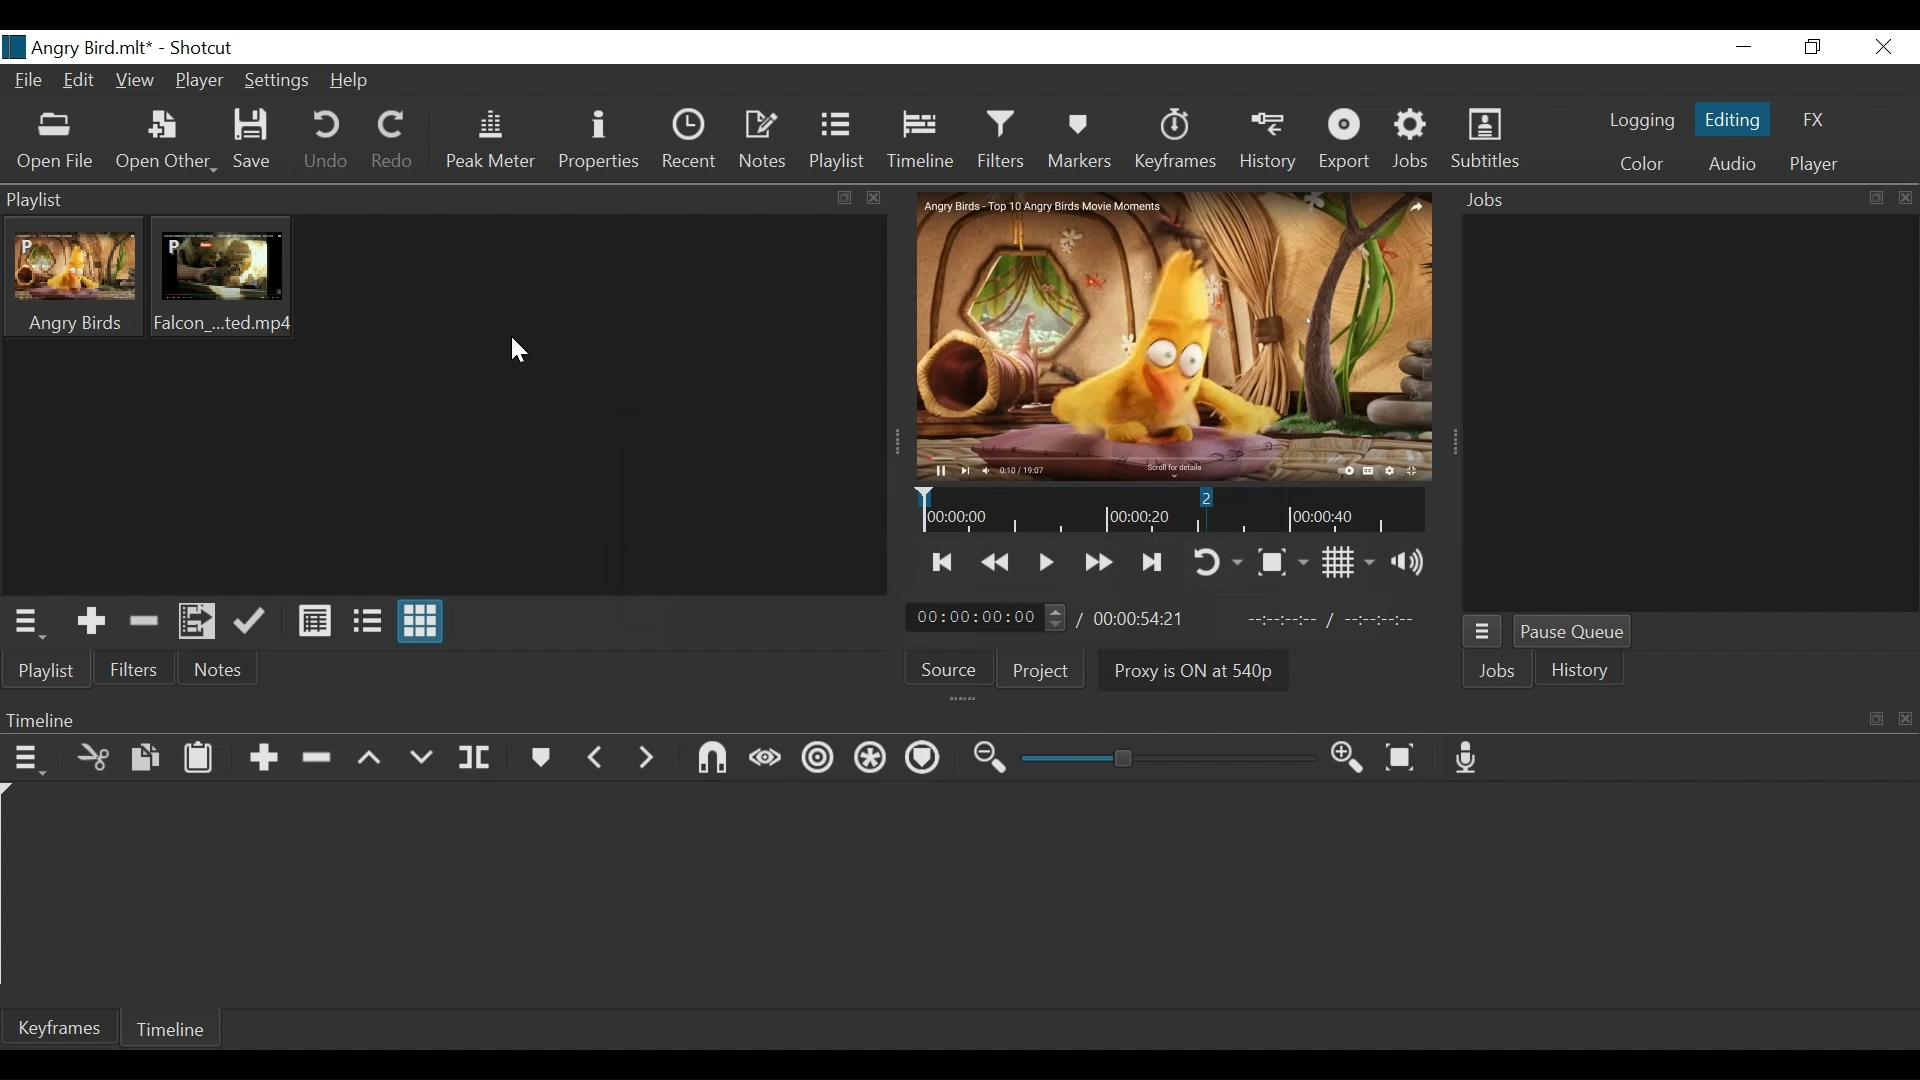  Describe the element at coordinates (328, 143) in the screenshot. I see `Undo` at that location.